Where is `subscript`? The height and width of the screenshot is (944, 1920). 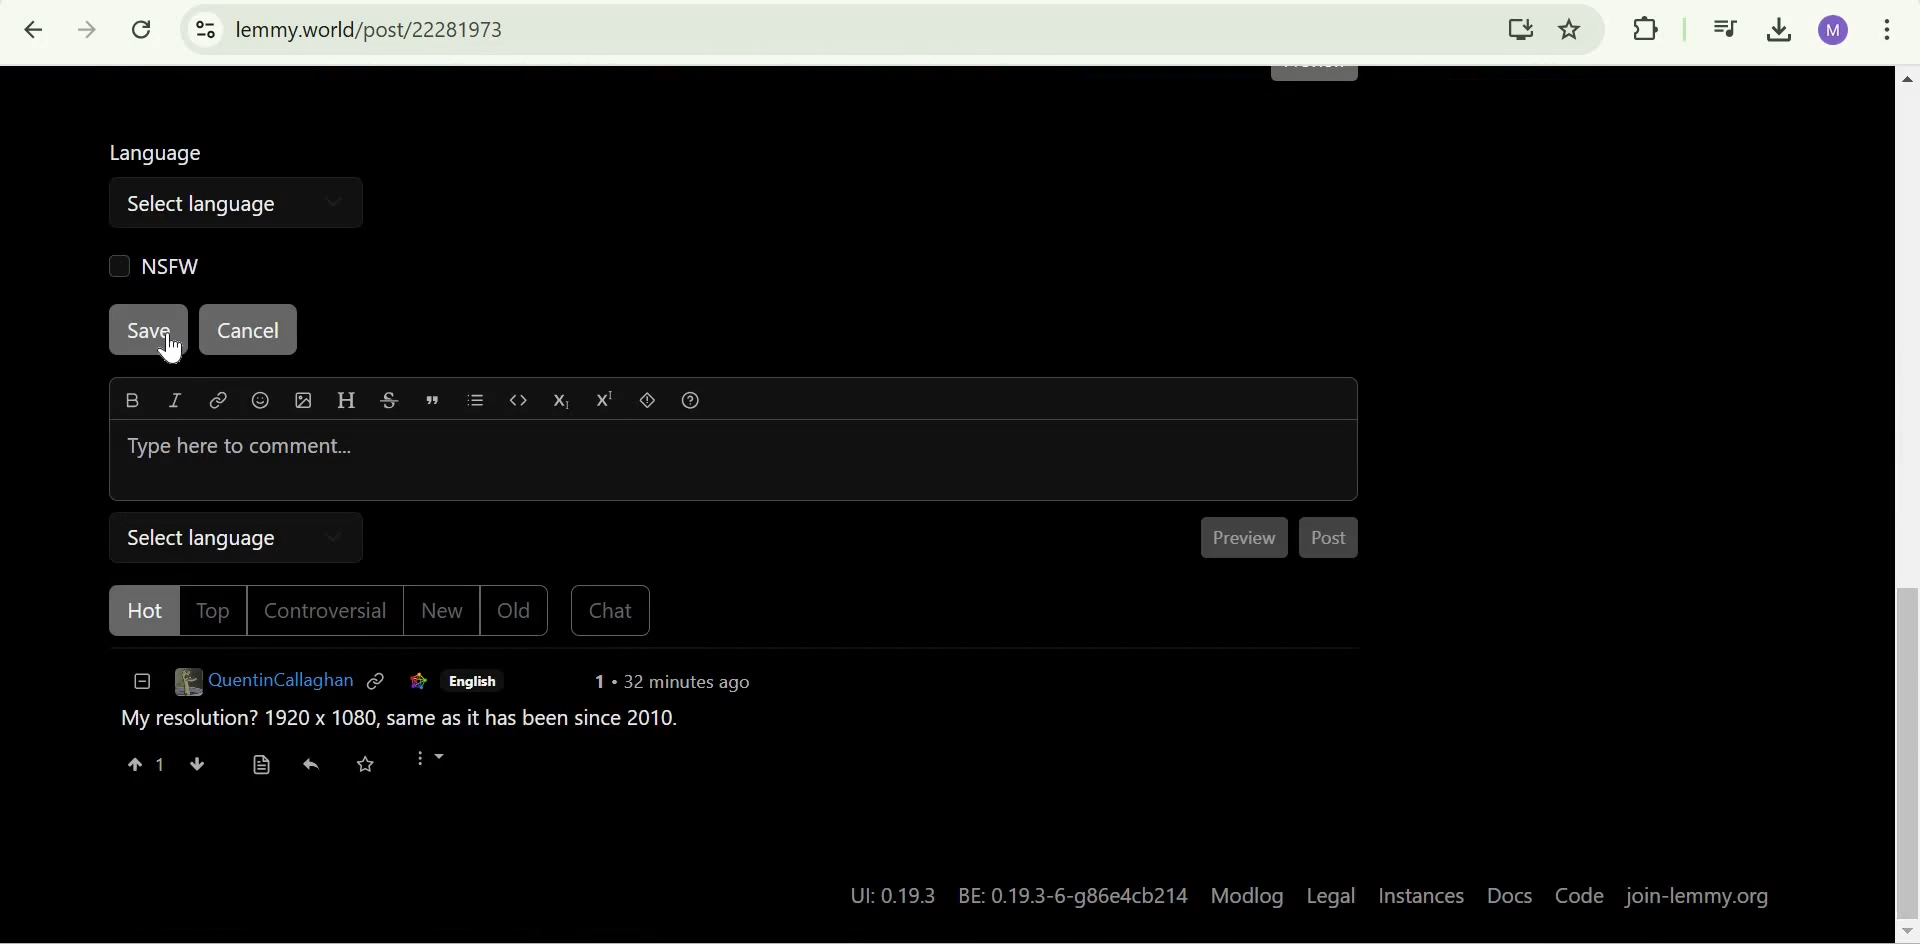
subscript is located at coordinates (566, 402).